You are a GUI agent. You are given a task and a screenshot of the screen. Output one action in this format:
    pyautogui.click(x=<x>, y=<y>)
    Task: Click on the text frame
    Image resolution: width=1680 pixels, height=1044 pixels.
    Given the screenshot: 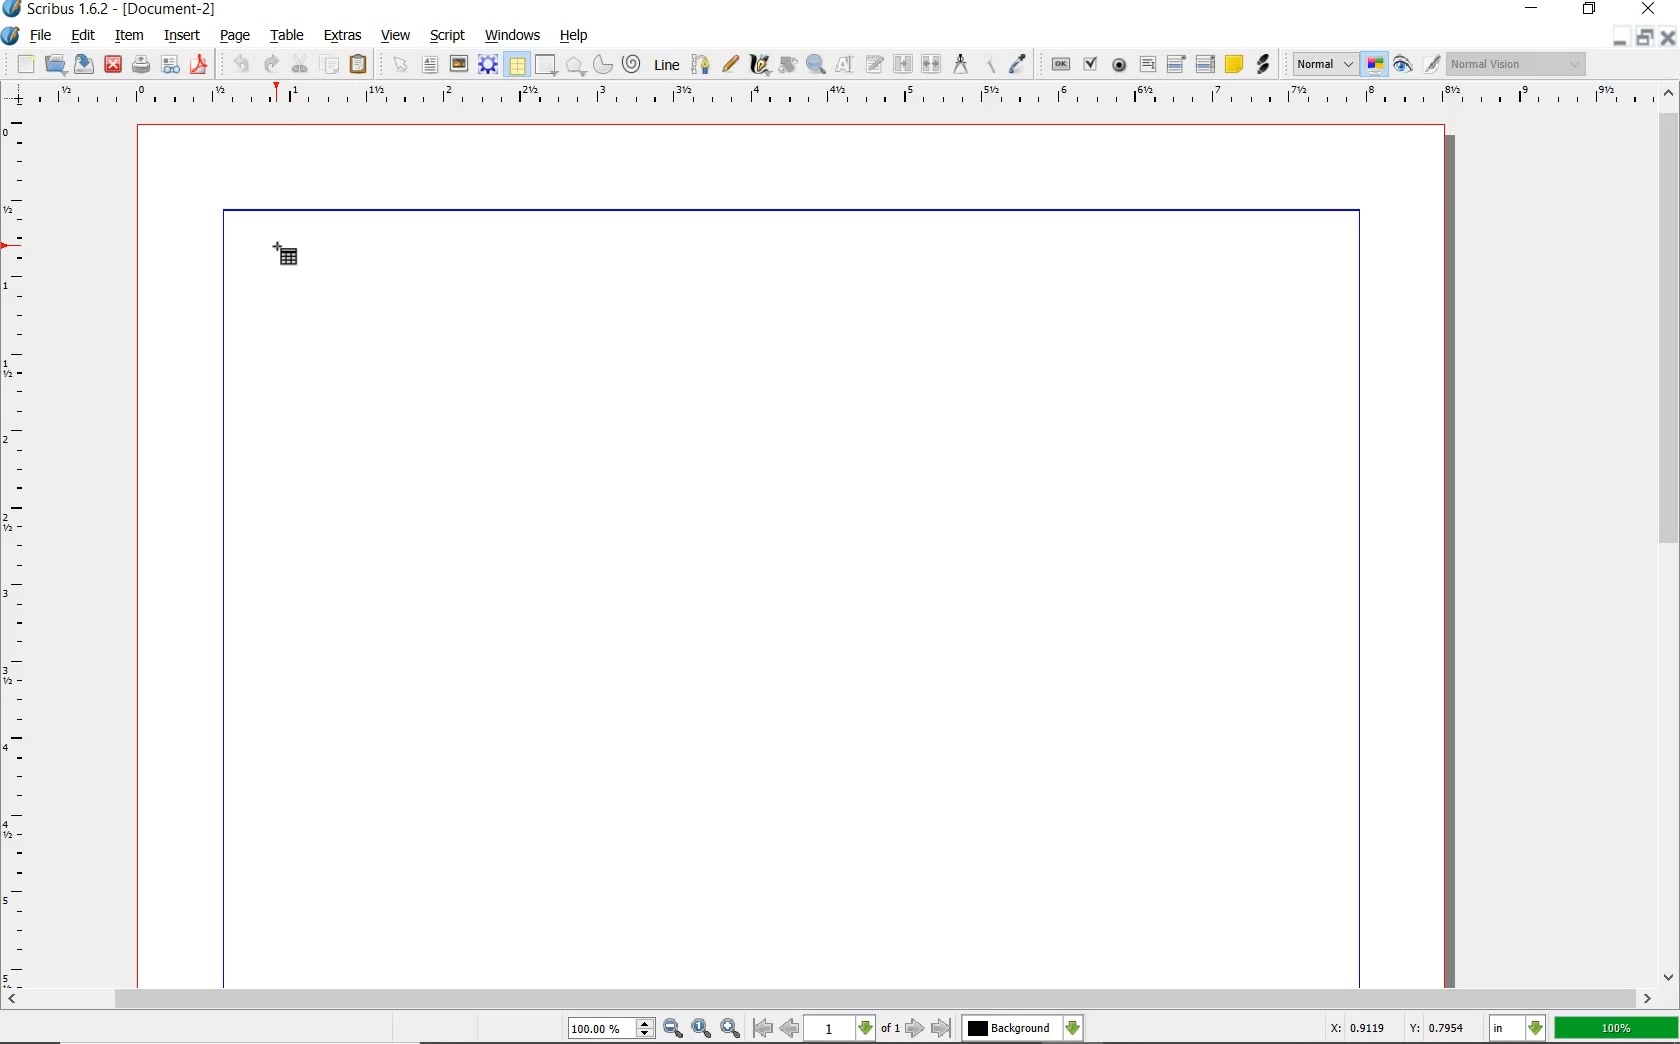 What is the action you would take?
    pyautogui.click(x=431, y=64)
    